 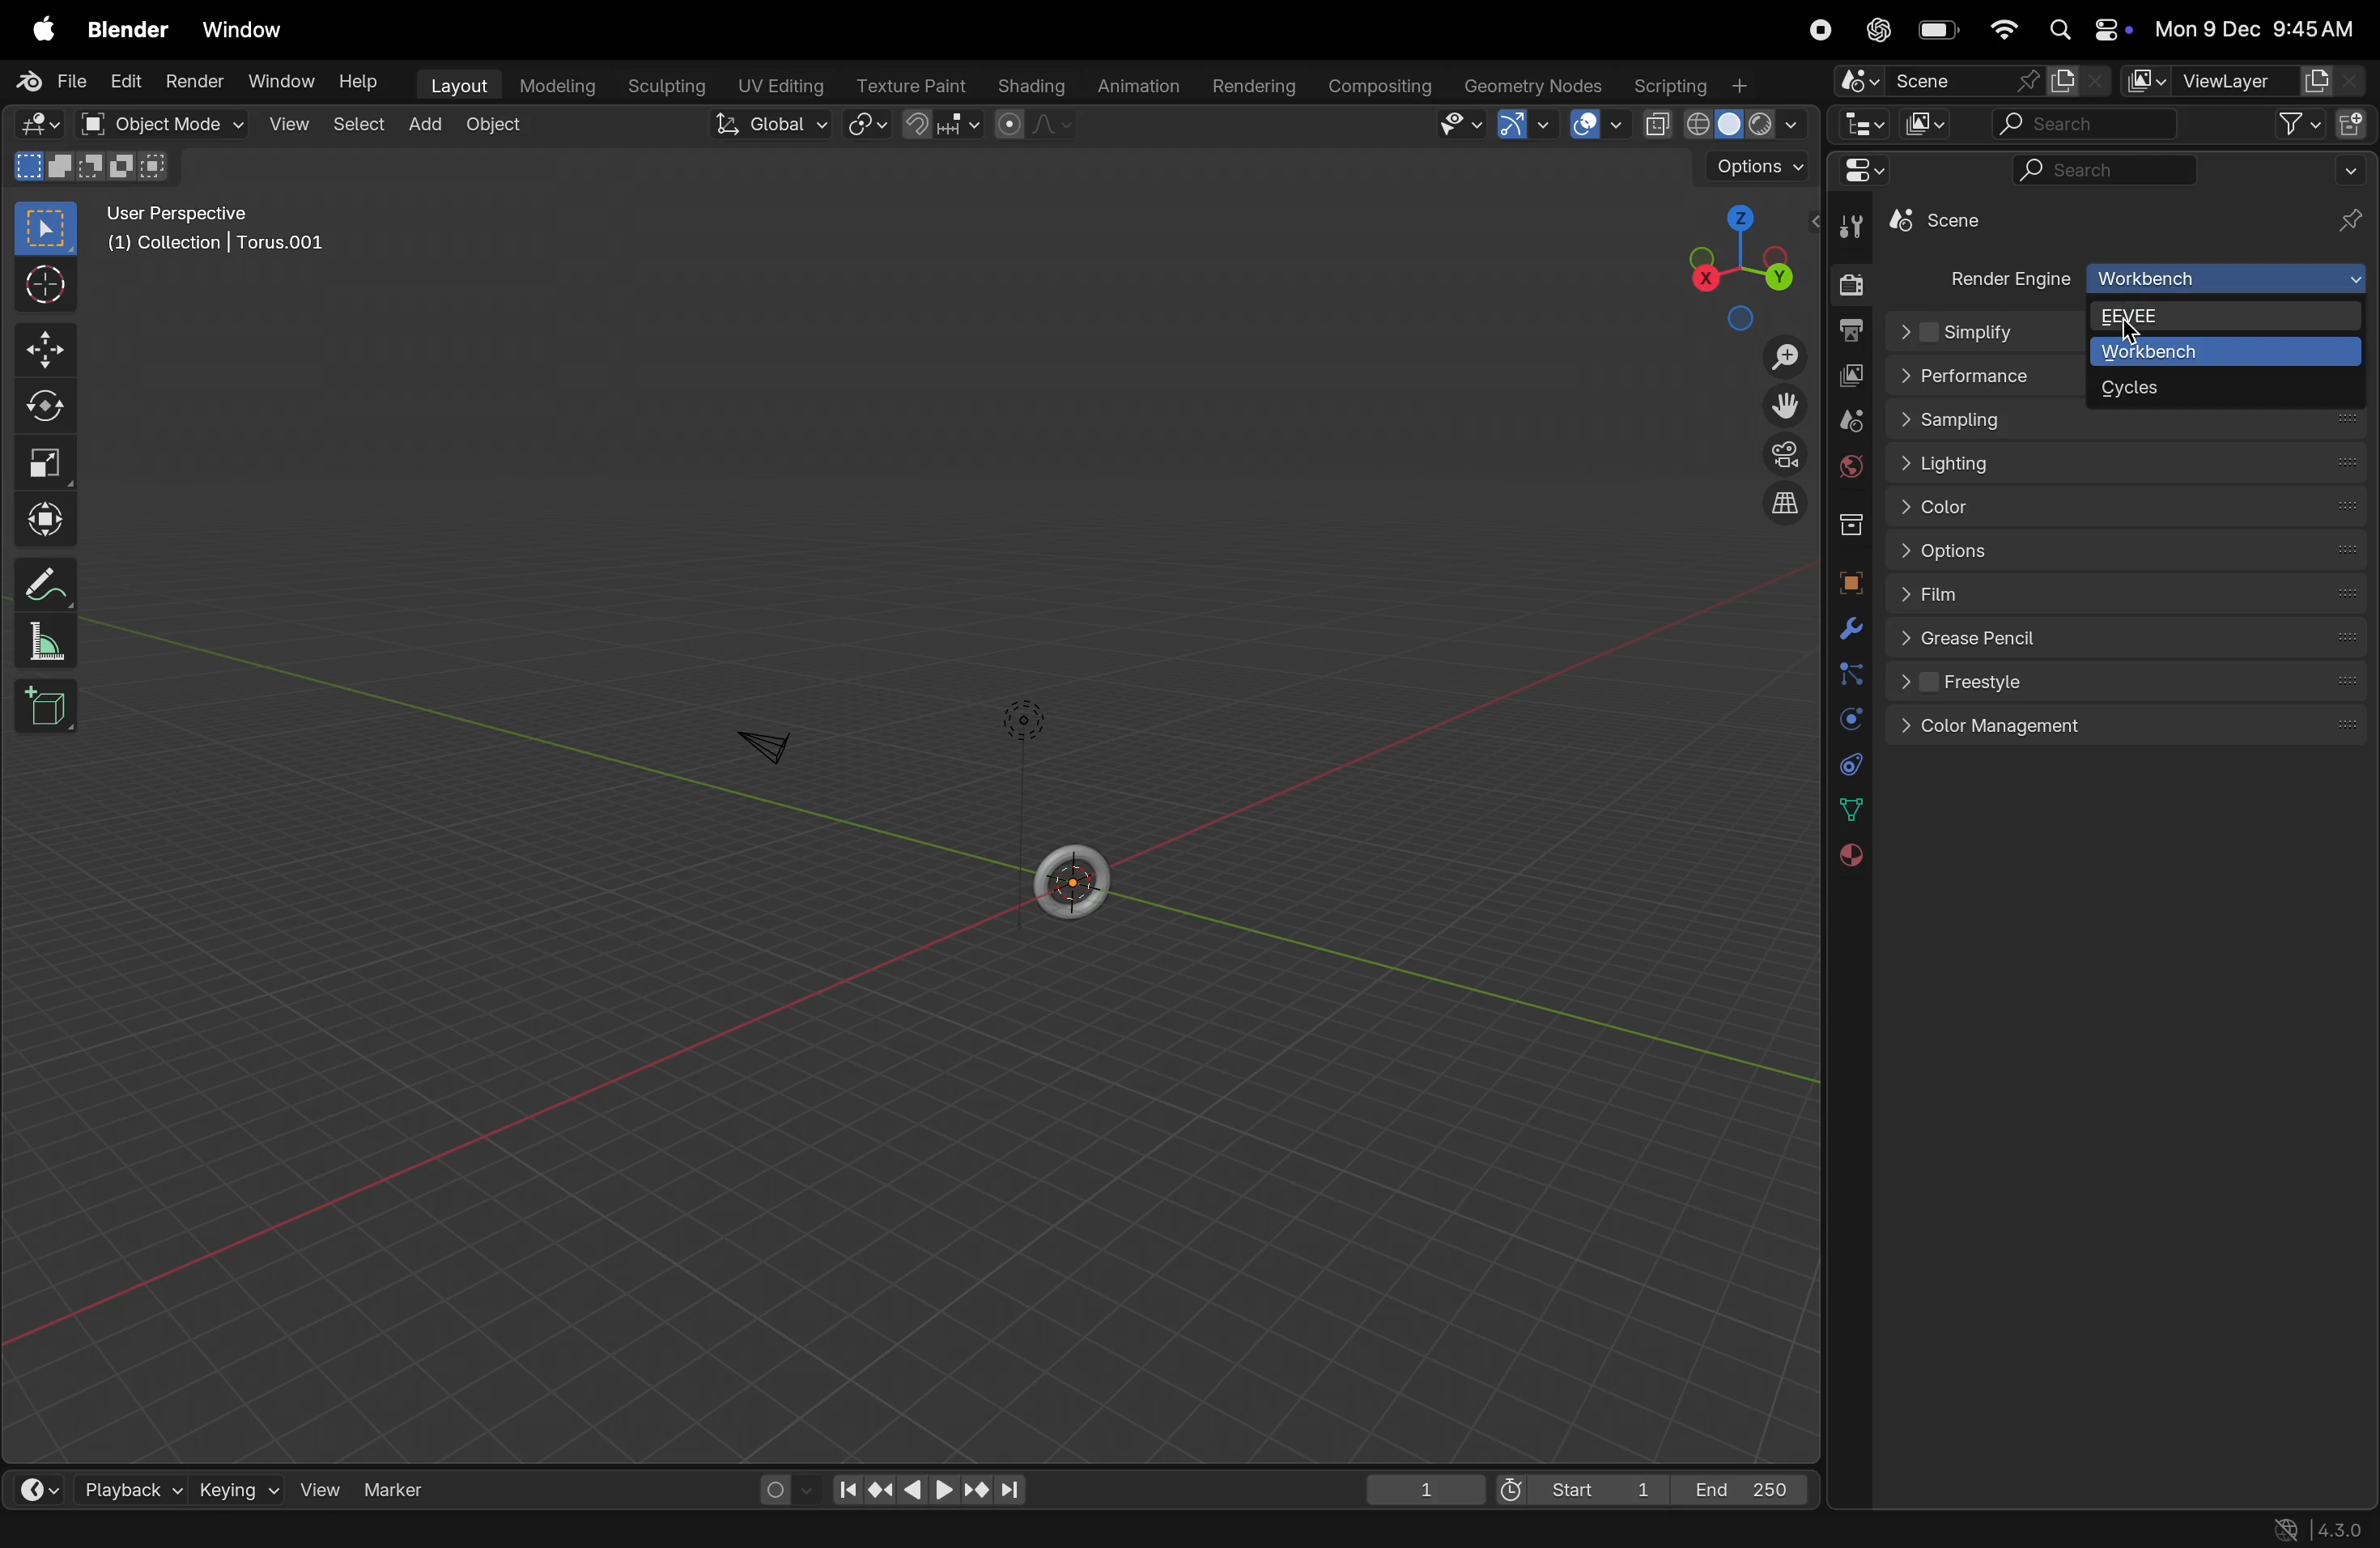 What do you see at coordinates (164, 125) in the screenshot?
I see `object mode` at bounding box center [164, 125].